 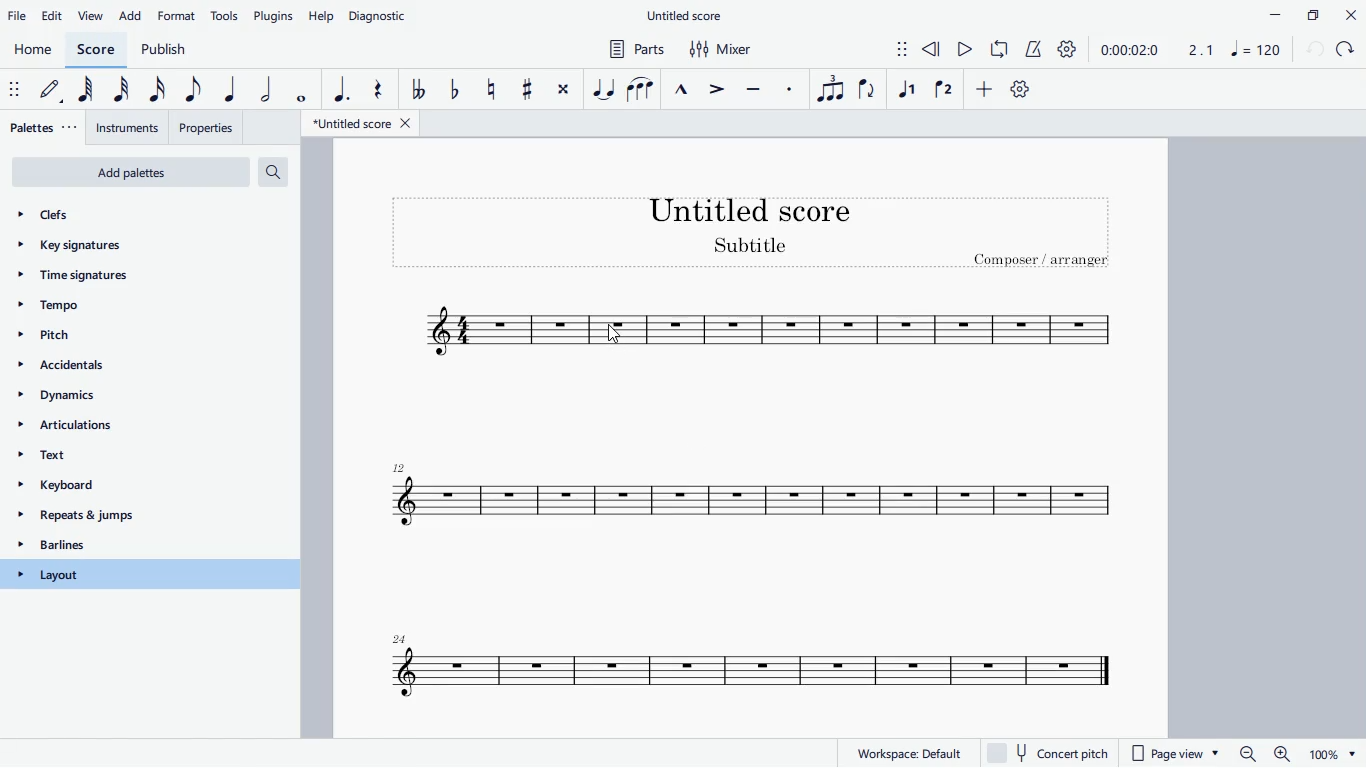 What do you see at coordinates (966, 51) in the screenshot?
I see `play` at bounding box center [966, 51].